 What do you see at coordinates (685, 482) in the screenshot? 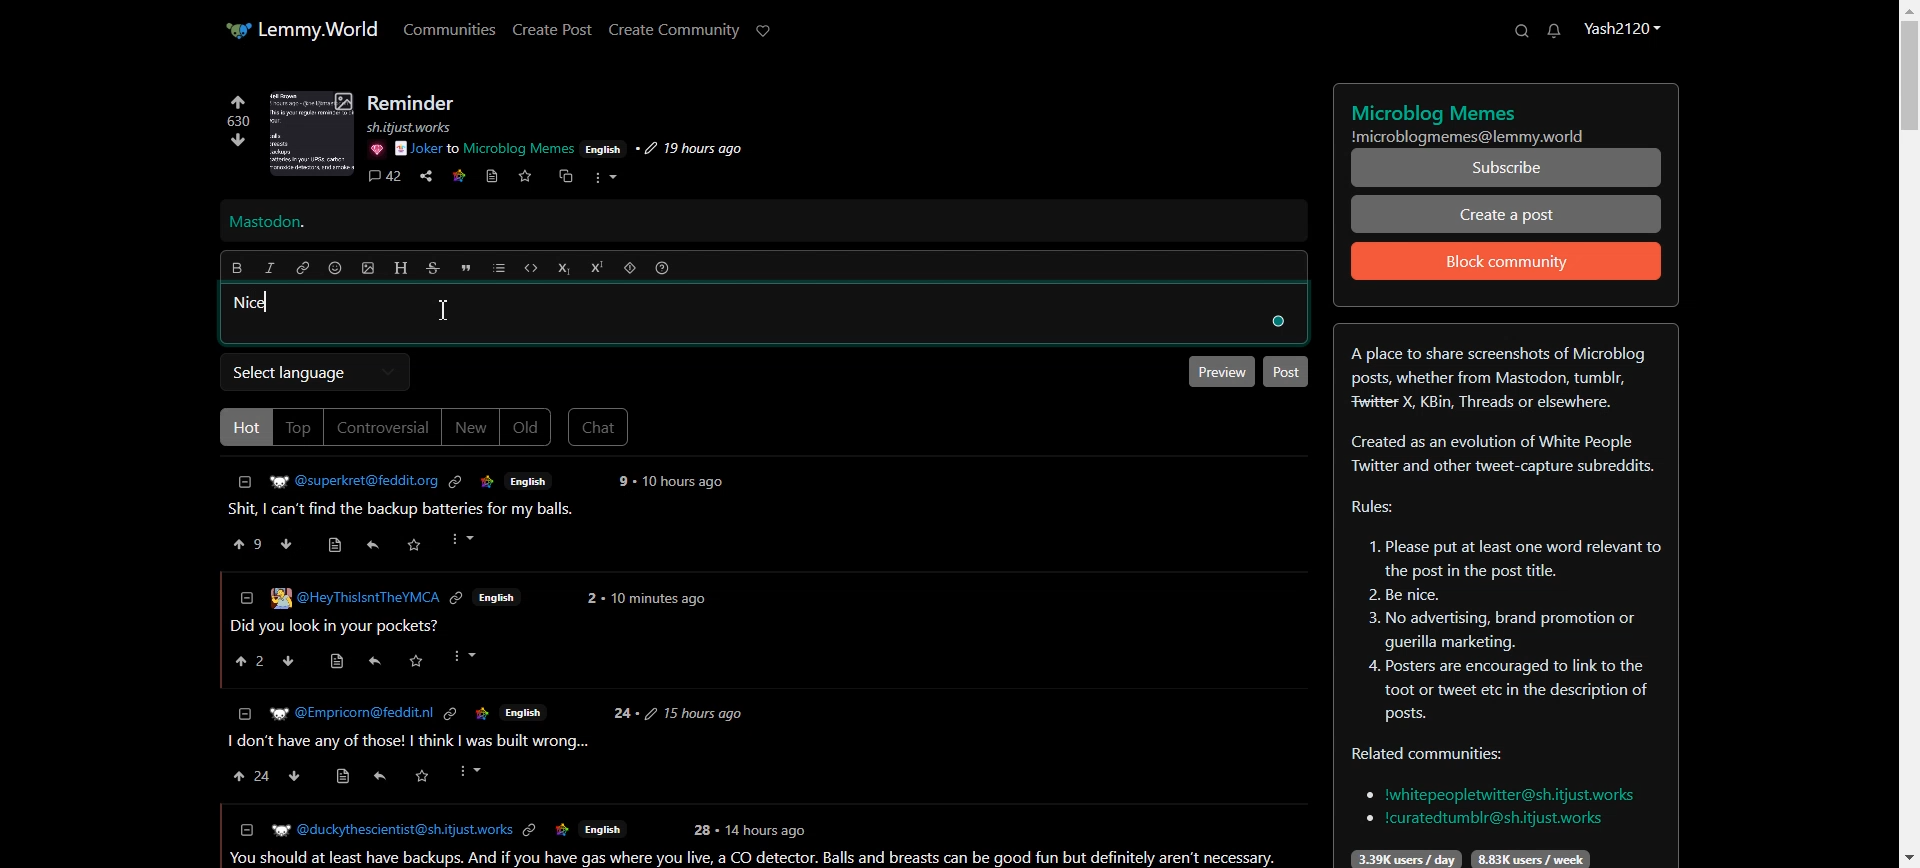
I see `10 hours ago` at bounding box center [685, 482].